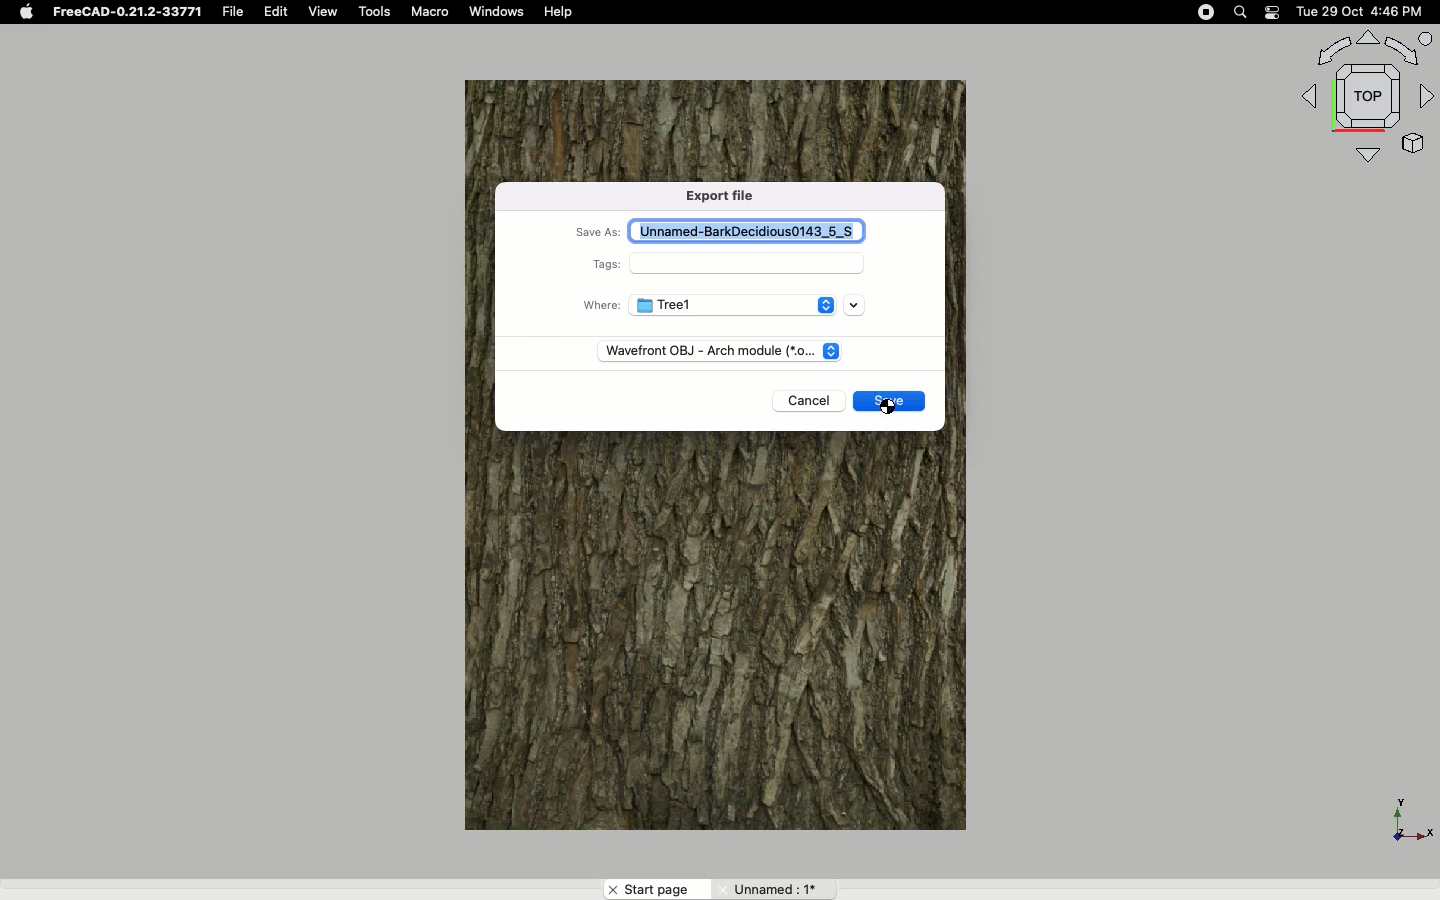  What do you see at coordinates (773, 888) in the screenshot?
I see `Unhighlighted` at bounding box center [773, 888].